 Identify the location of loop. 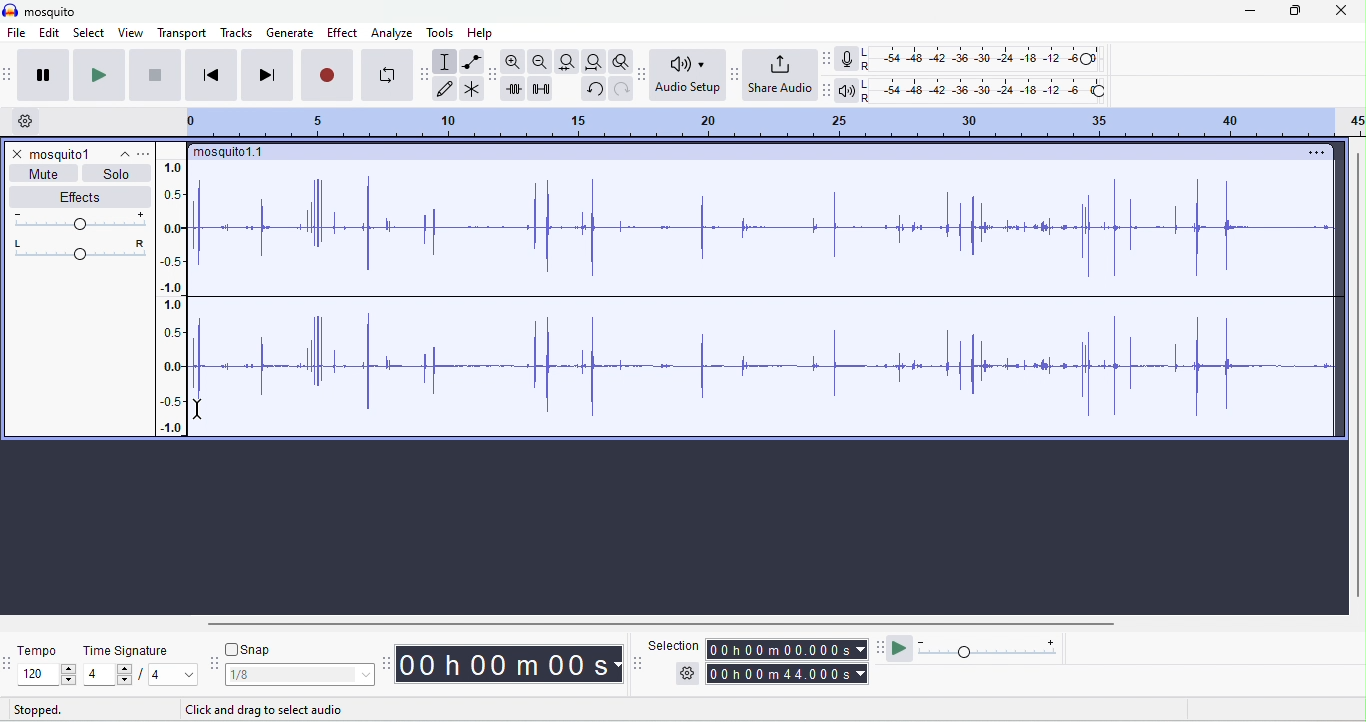
(389, 74).